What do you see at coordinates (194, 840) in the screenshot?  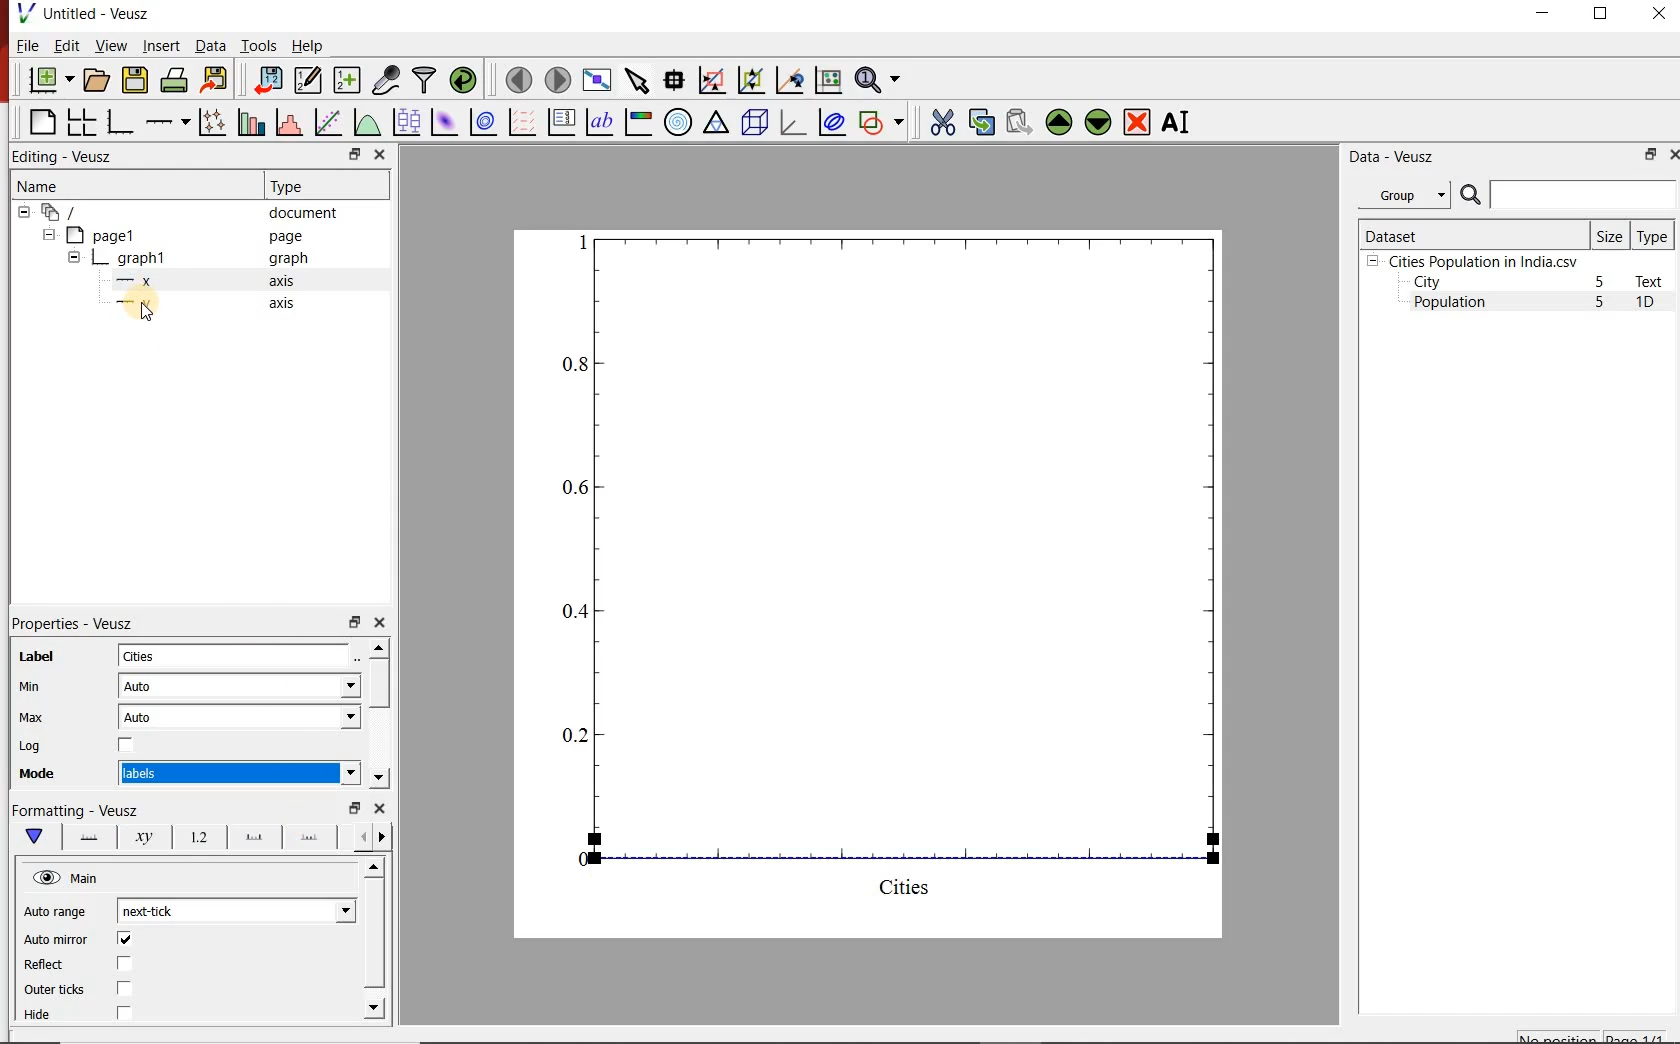 I see `Tick labels` at bounding box center [194, 840].